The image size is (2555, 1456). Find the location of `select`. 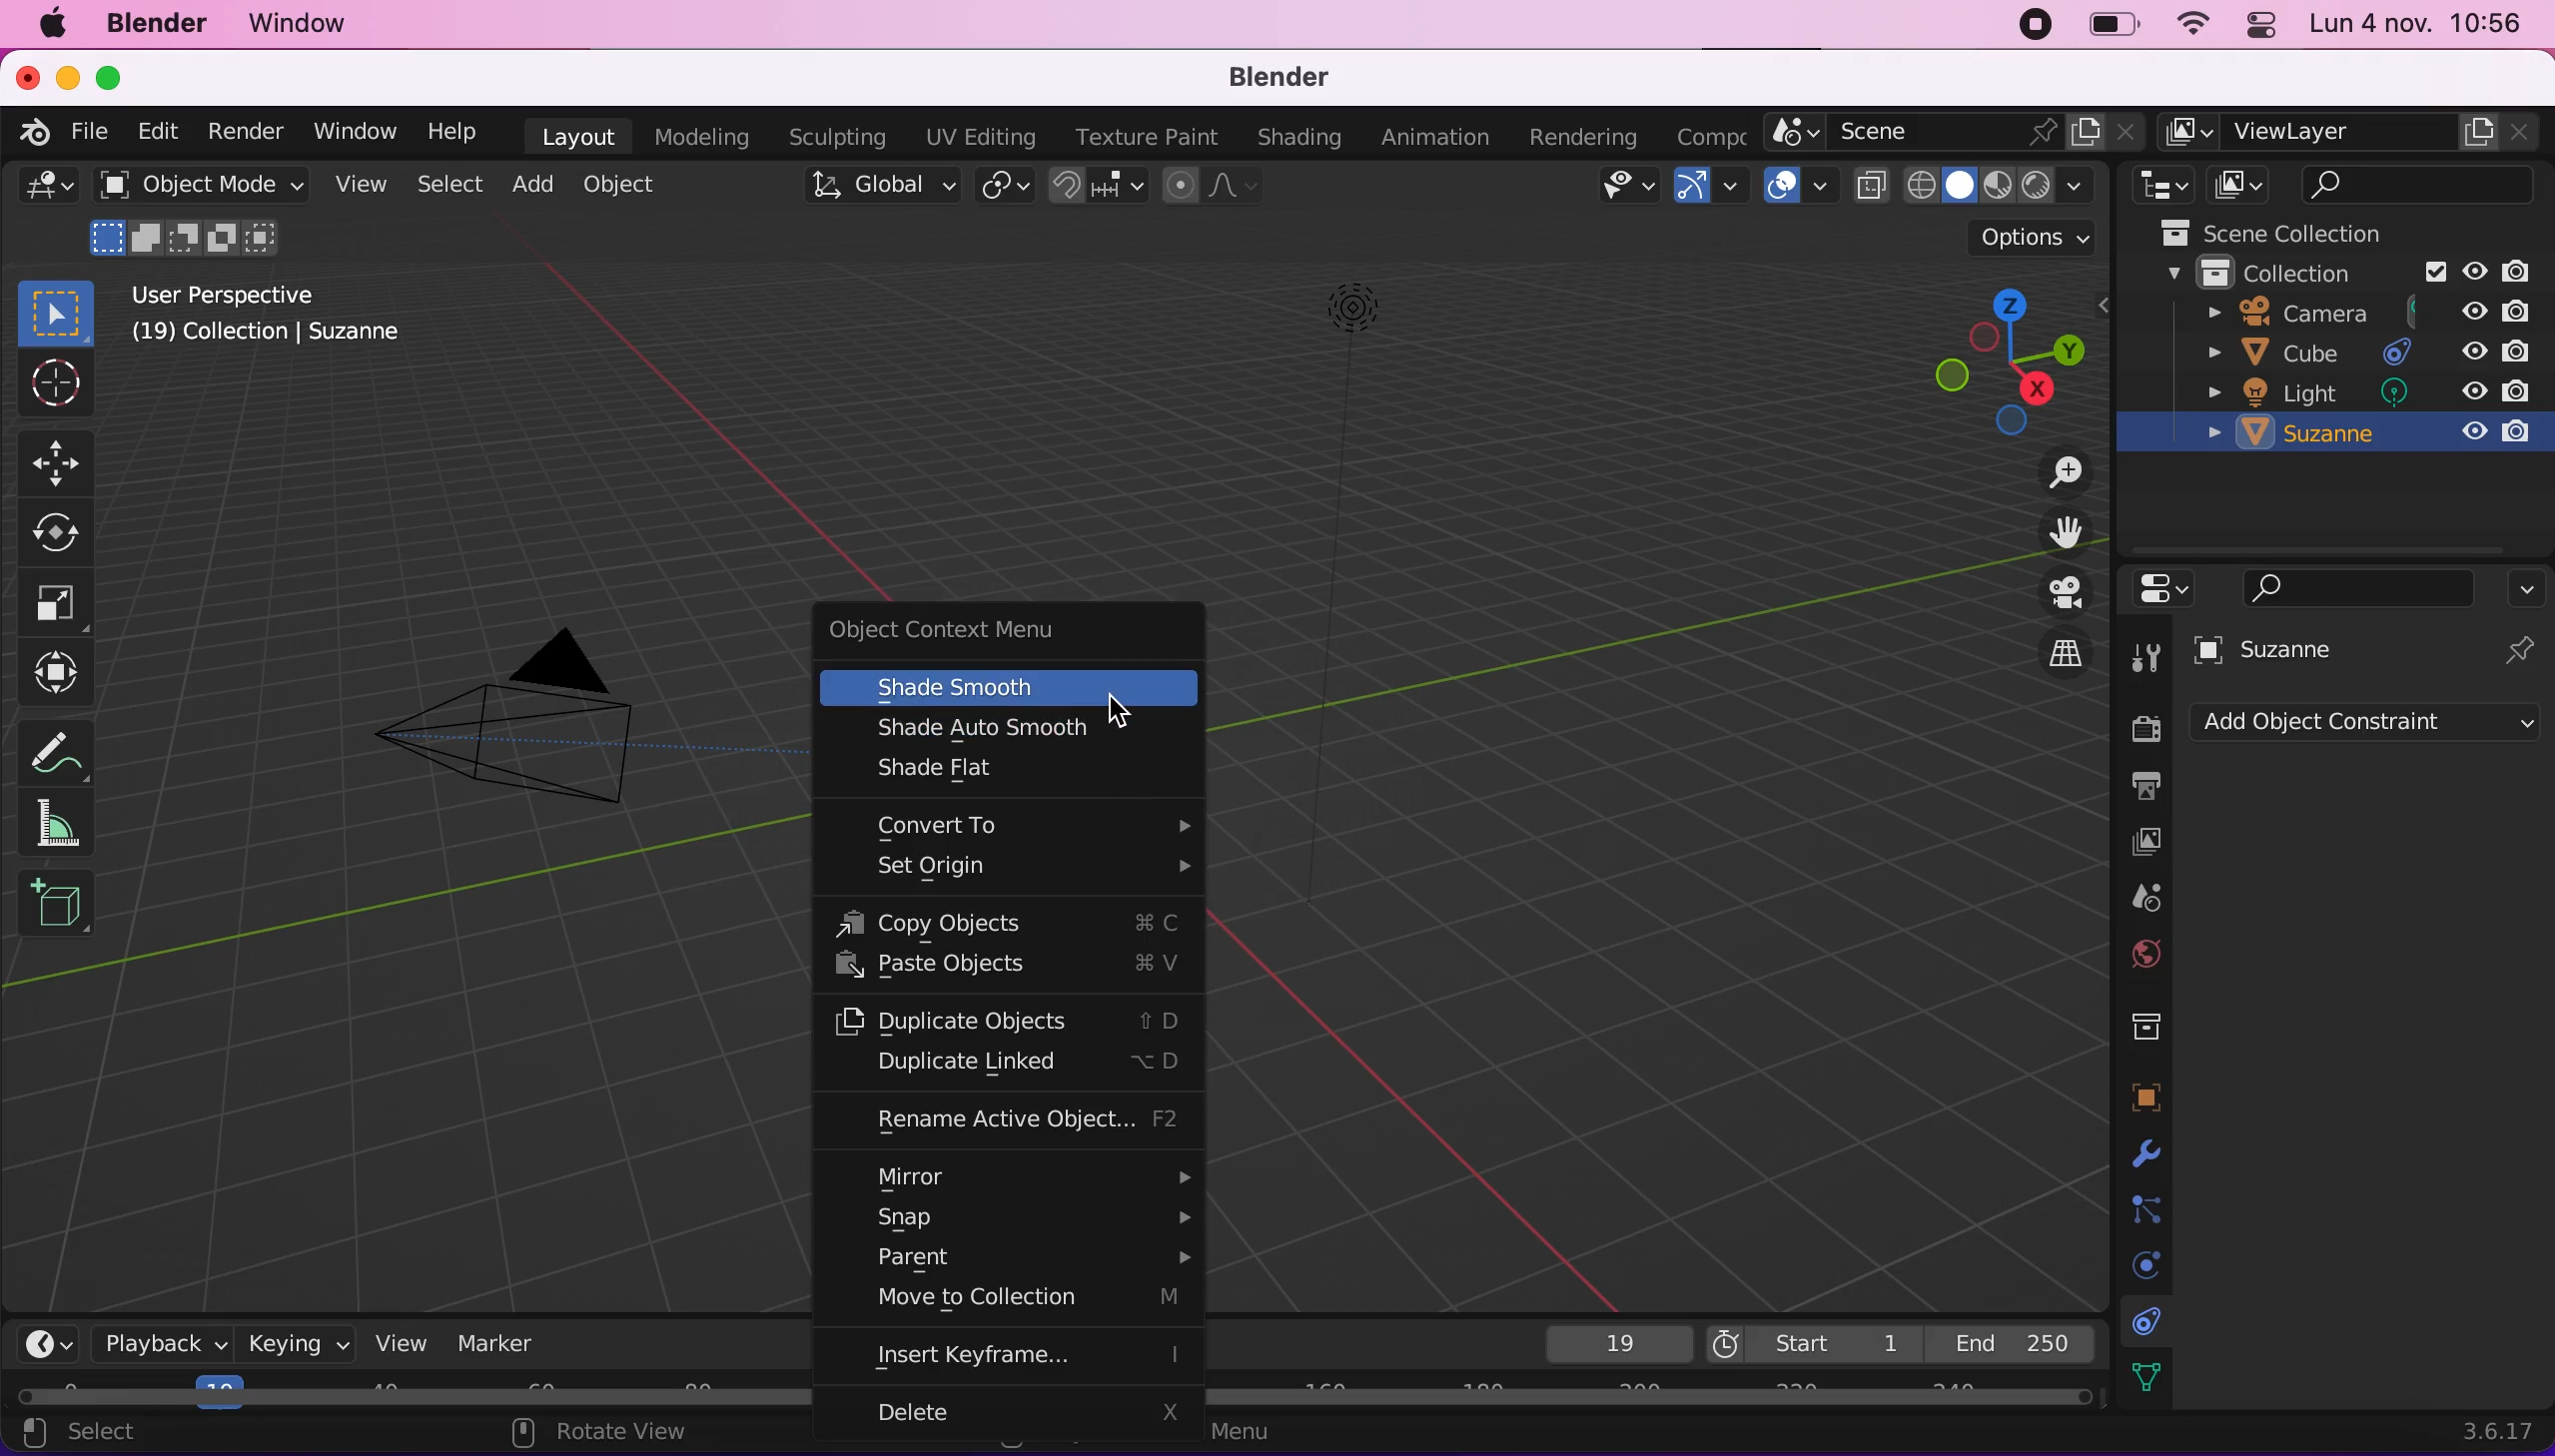

select is located at coordinates (446, 183).